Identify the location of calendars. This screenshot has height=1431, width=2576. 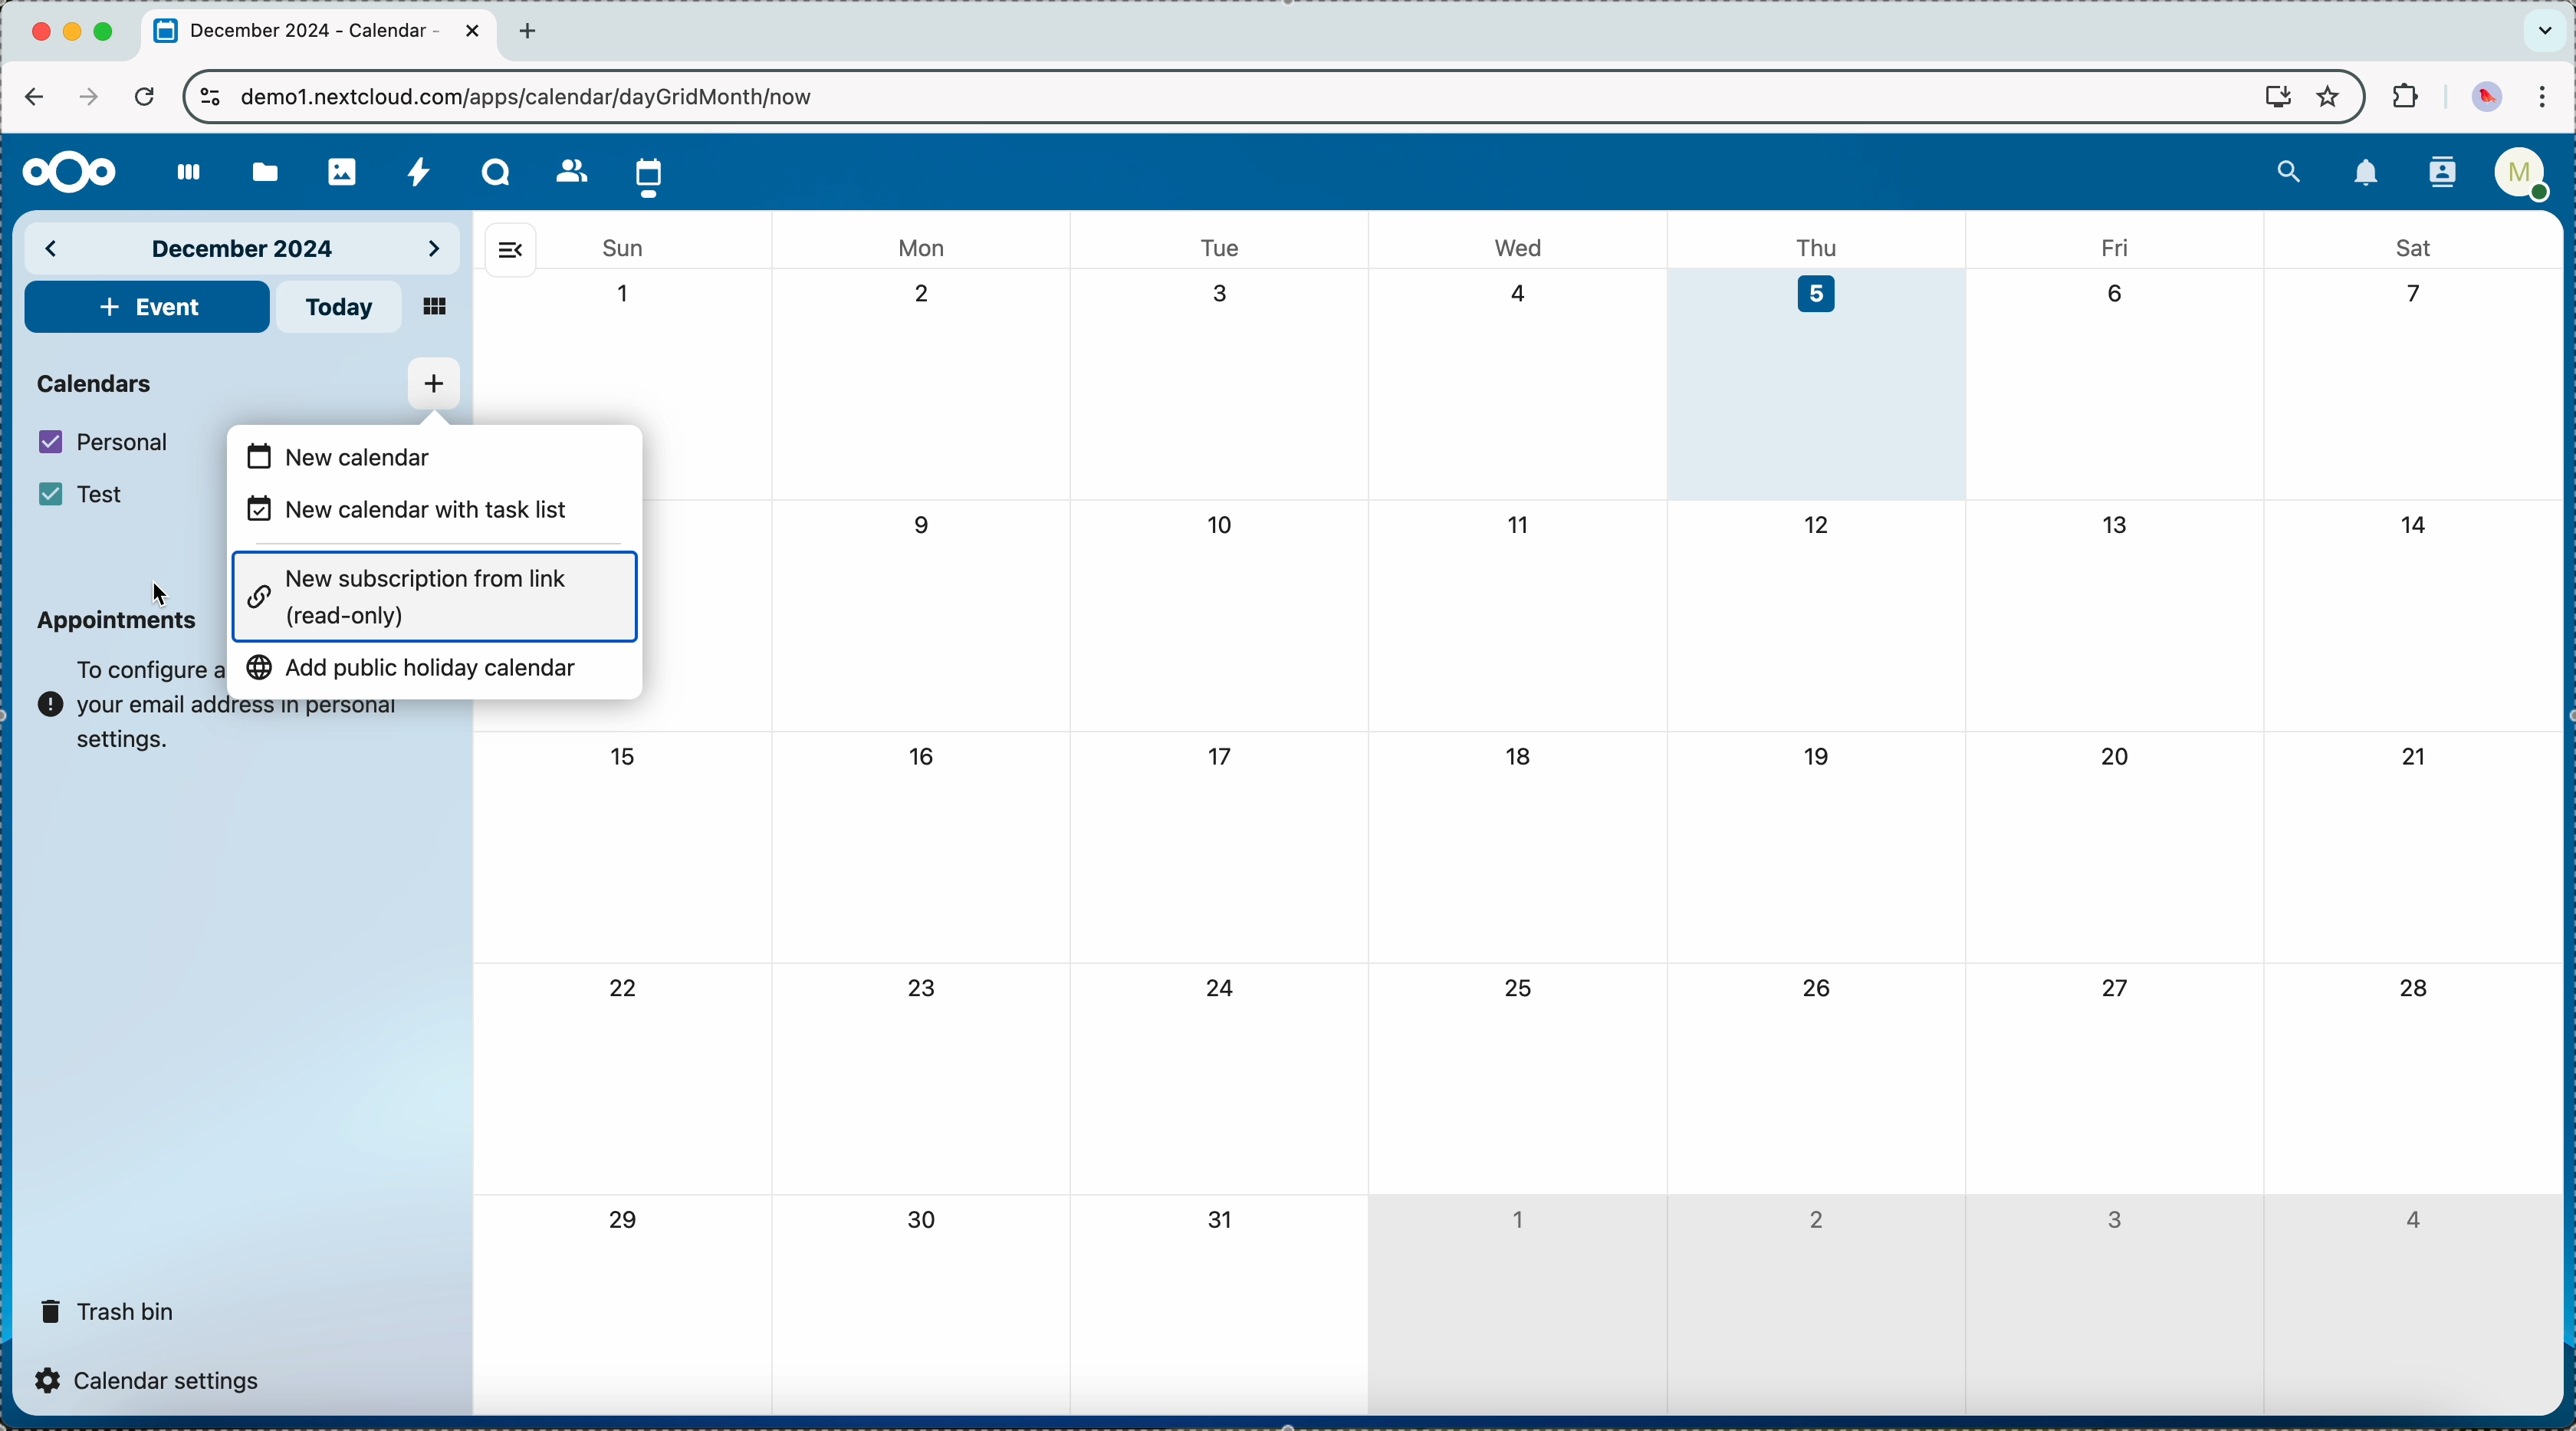
(98, 381).